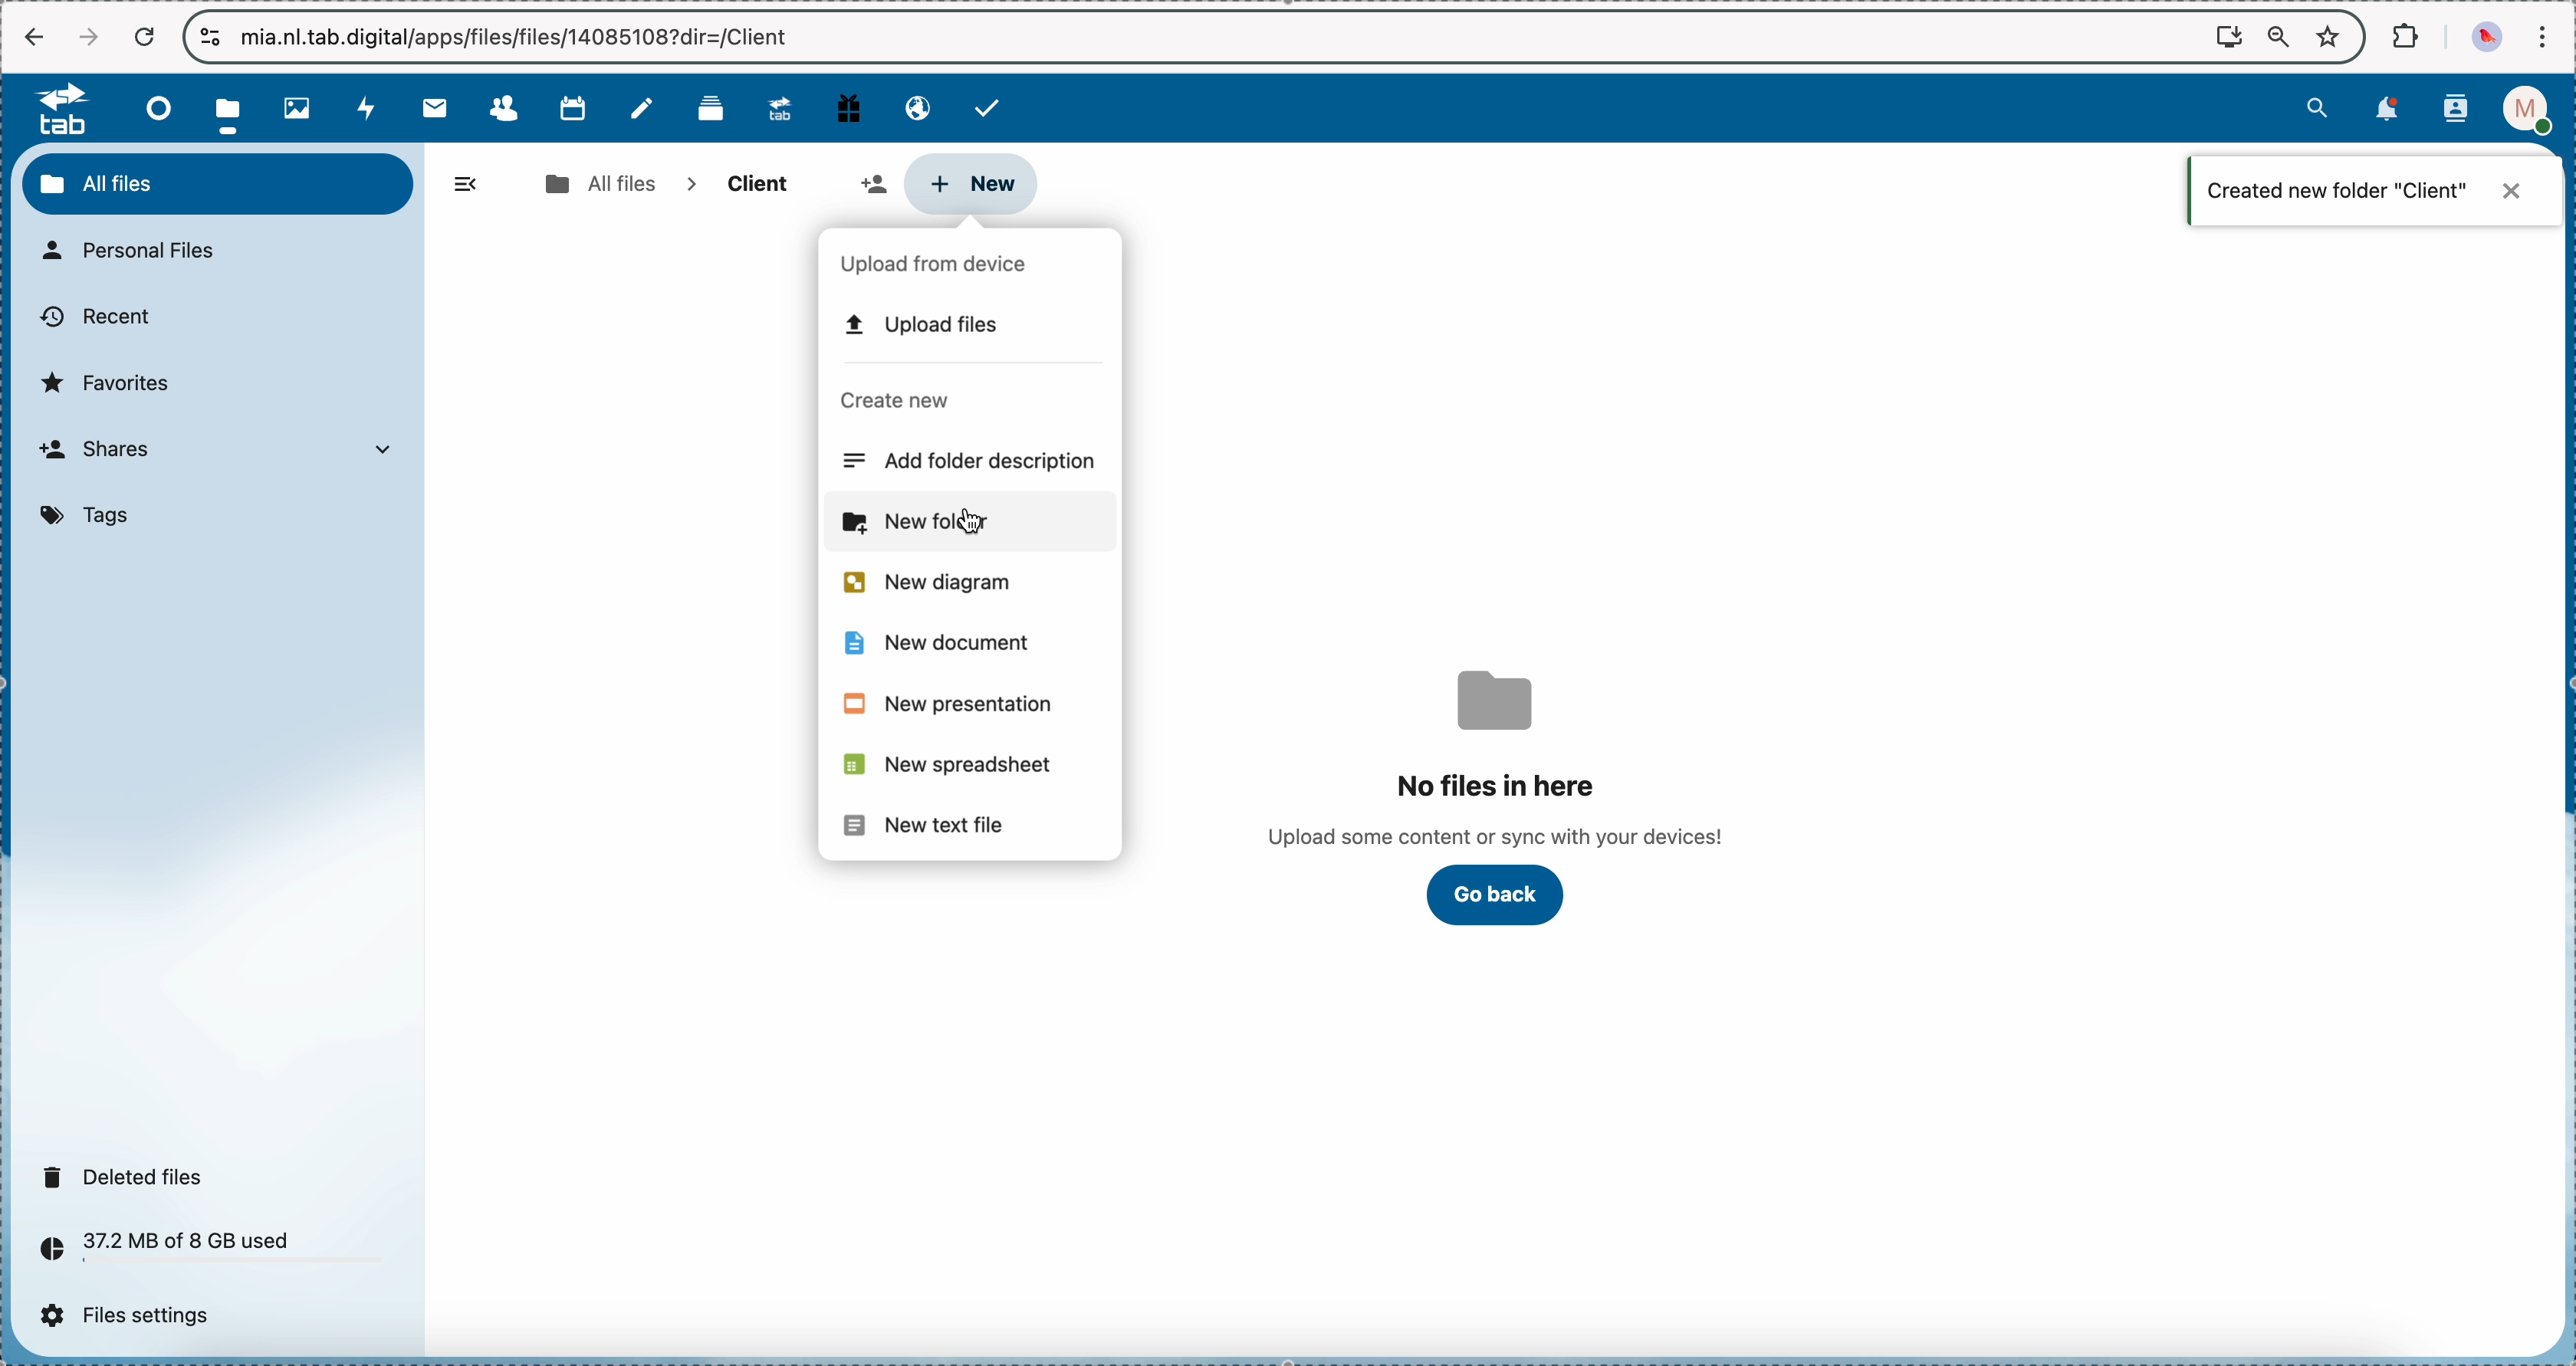 This screenshot has height=1366, width=2576. I want to click on navigate foward, so click(88, 37).